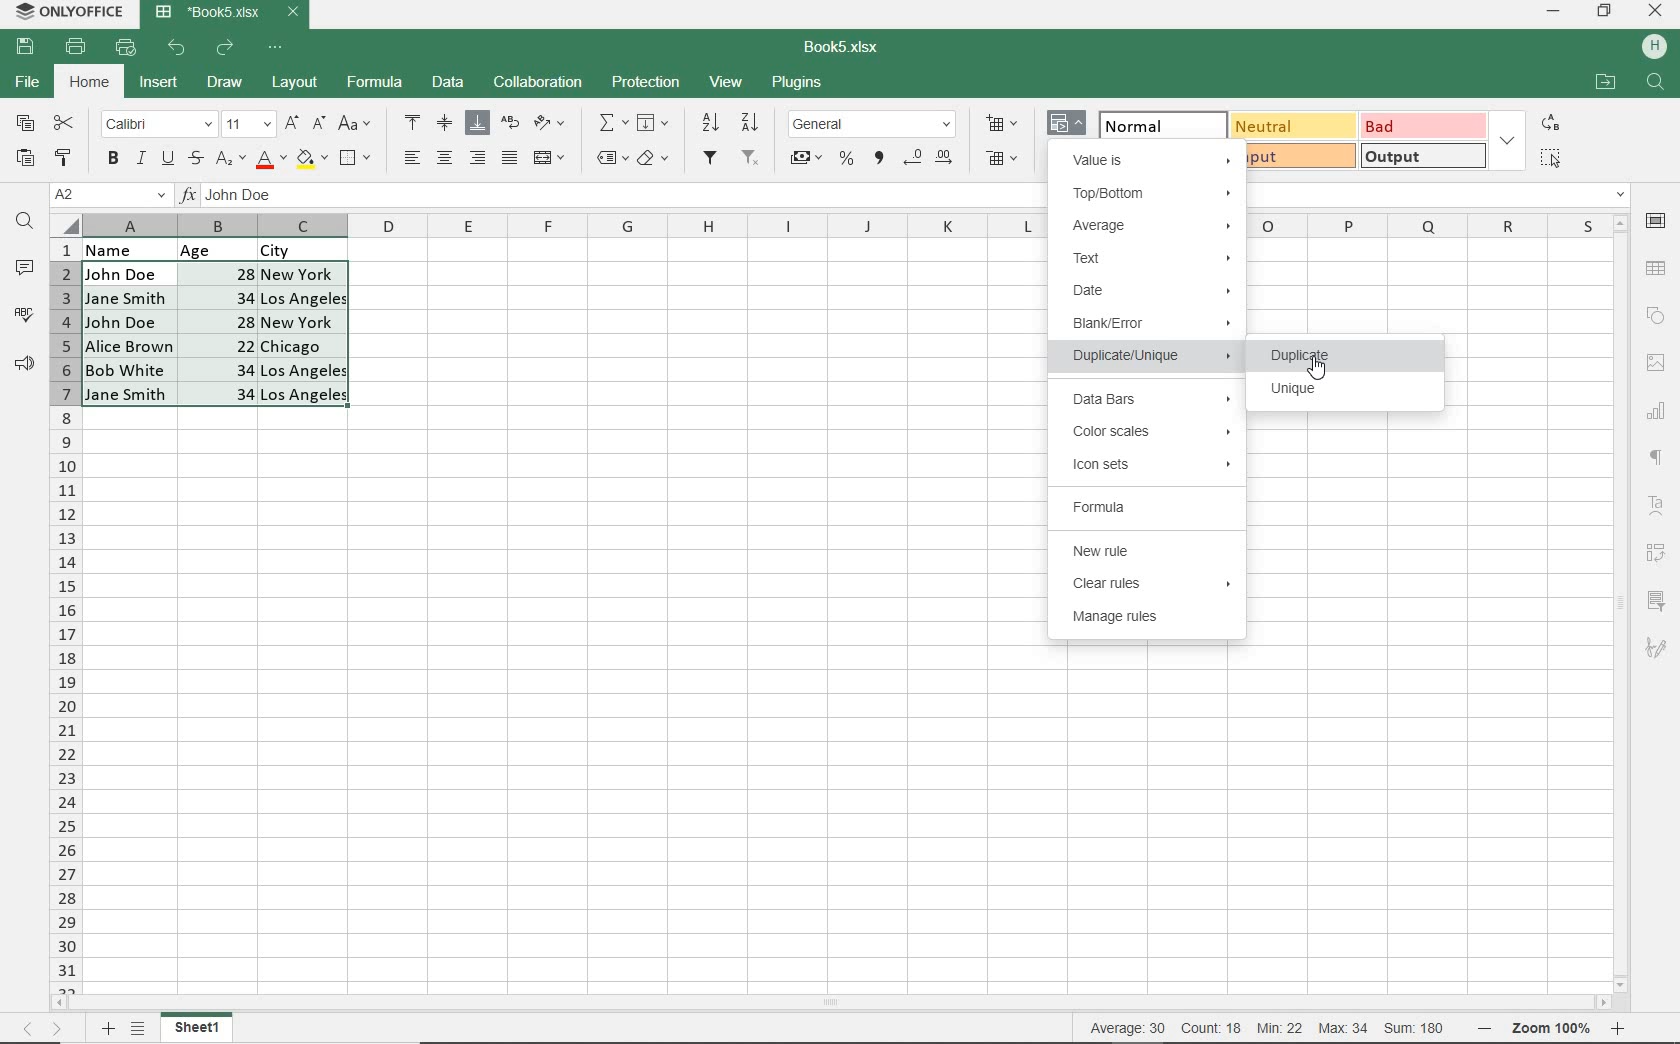 This screenshot has width=1680, height=1044. I want to click on COLUMNS, so click(565, 226).